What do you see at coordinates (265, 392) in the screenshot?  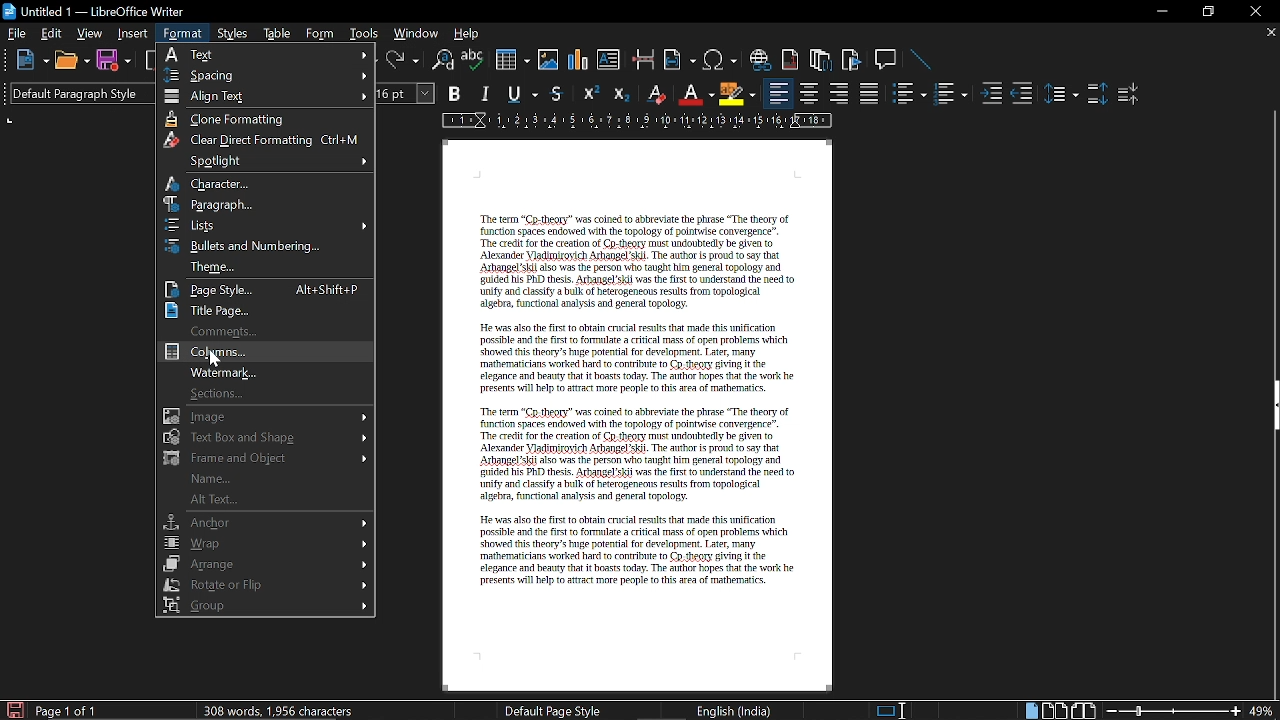 I see `Sections` at bounding box center [265, 392].